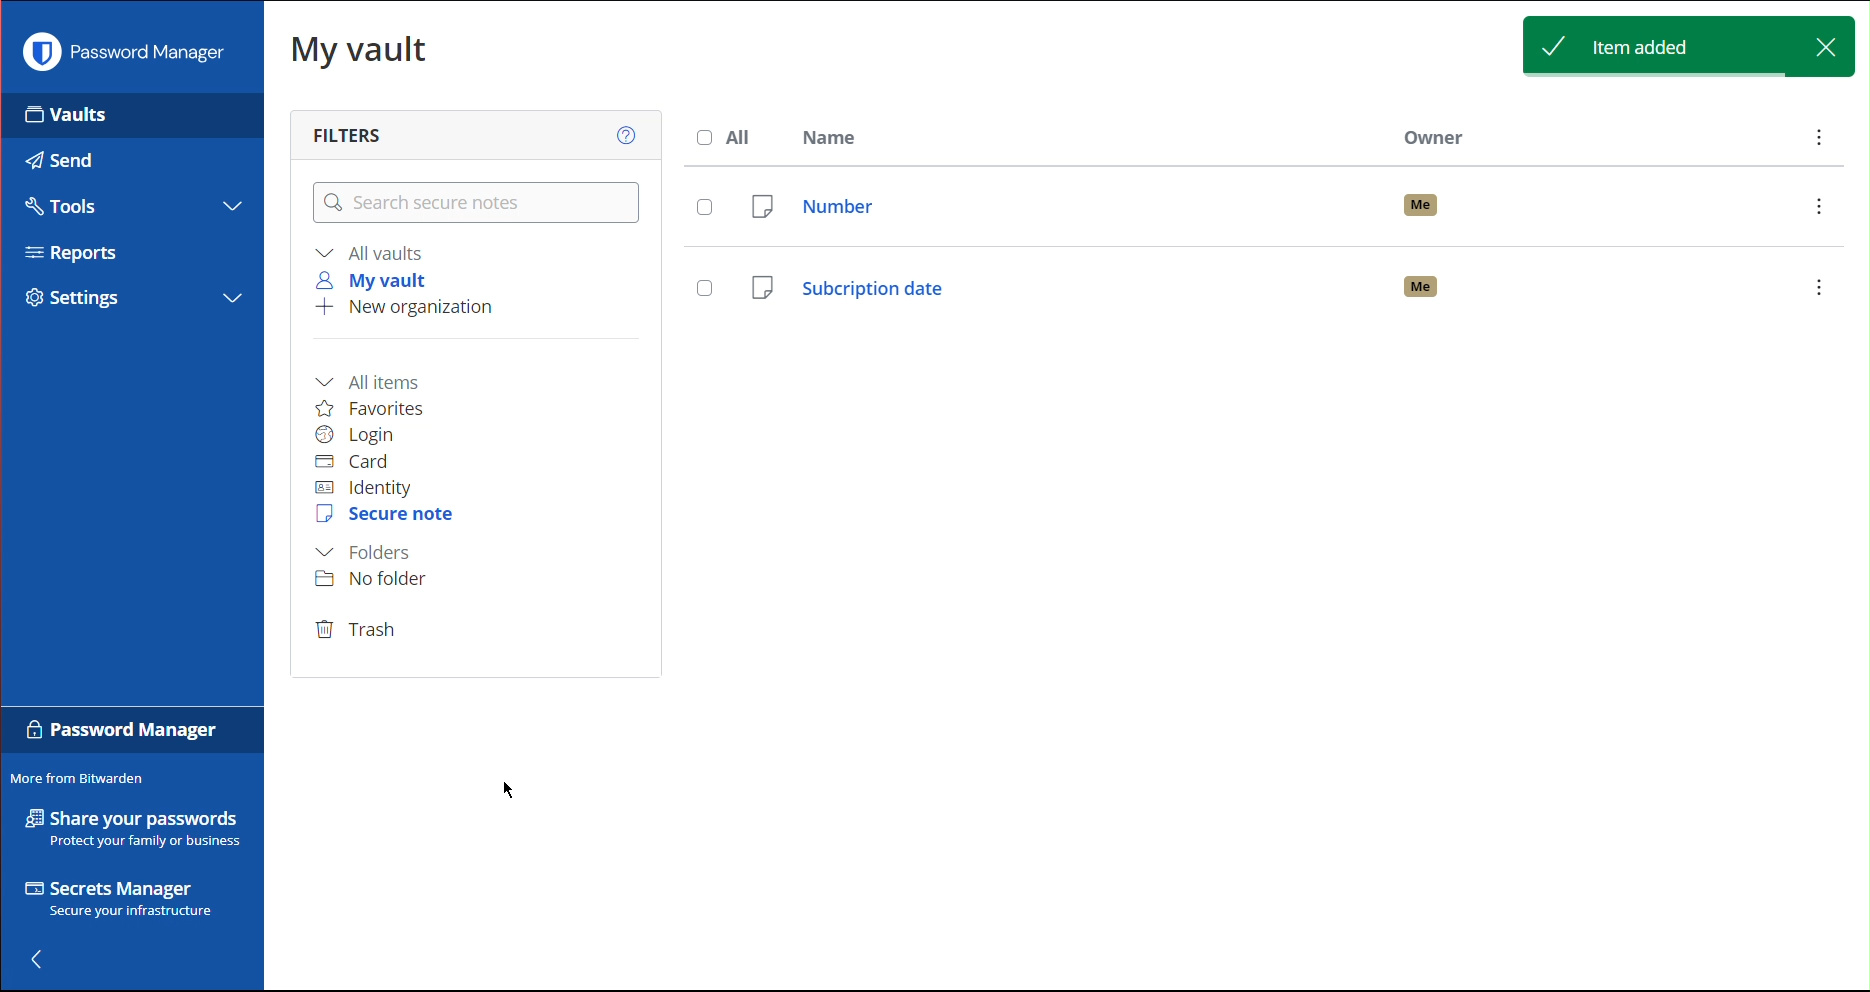 The image size is (1870, 992). Describe the element at coordinates (51, 959) in the screenshot. I see `Back` at that location.